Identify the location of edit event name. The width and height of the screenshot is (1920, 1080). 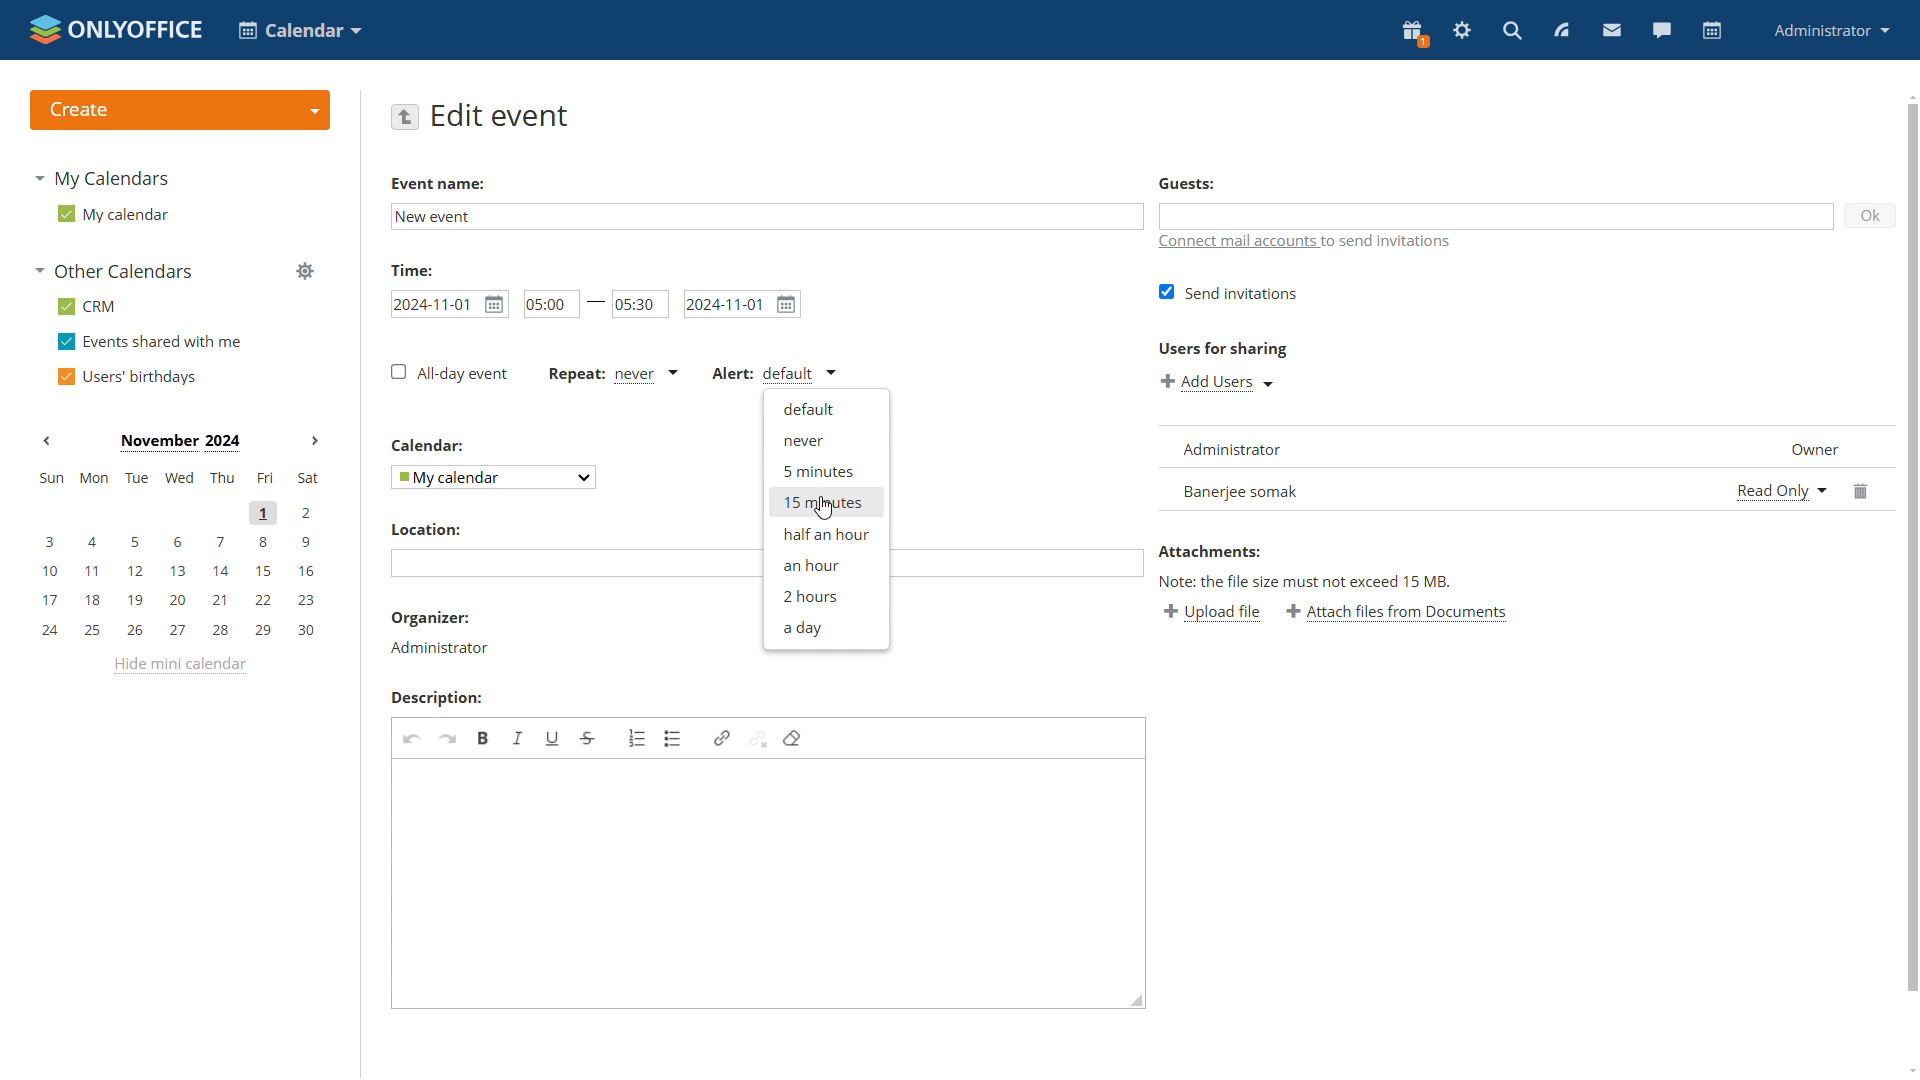
(767, 217).